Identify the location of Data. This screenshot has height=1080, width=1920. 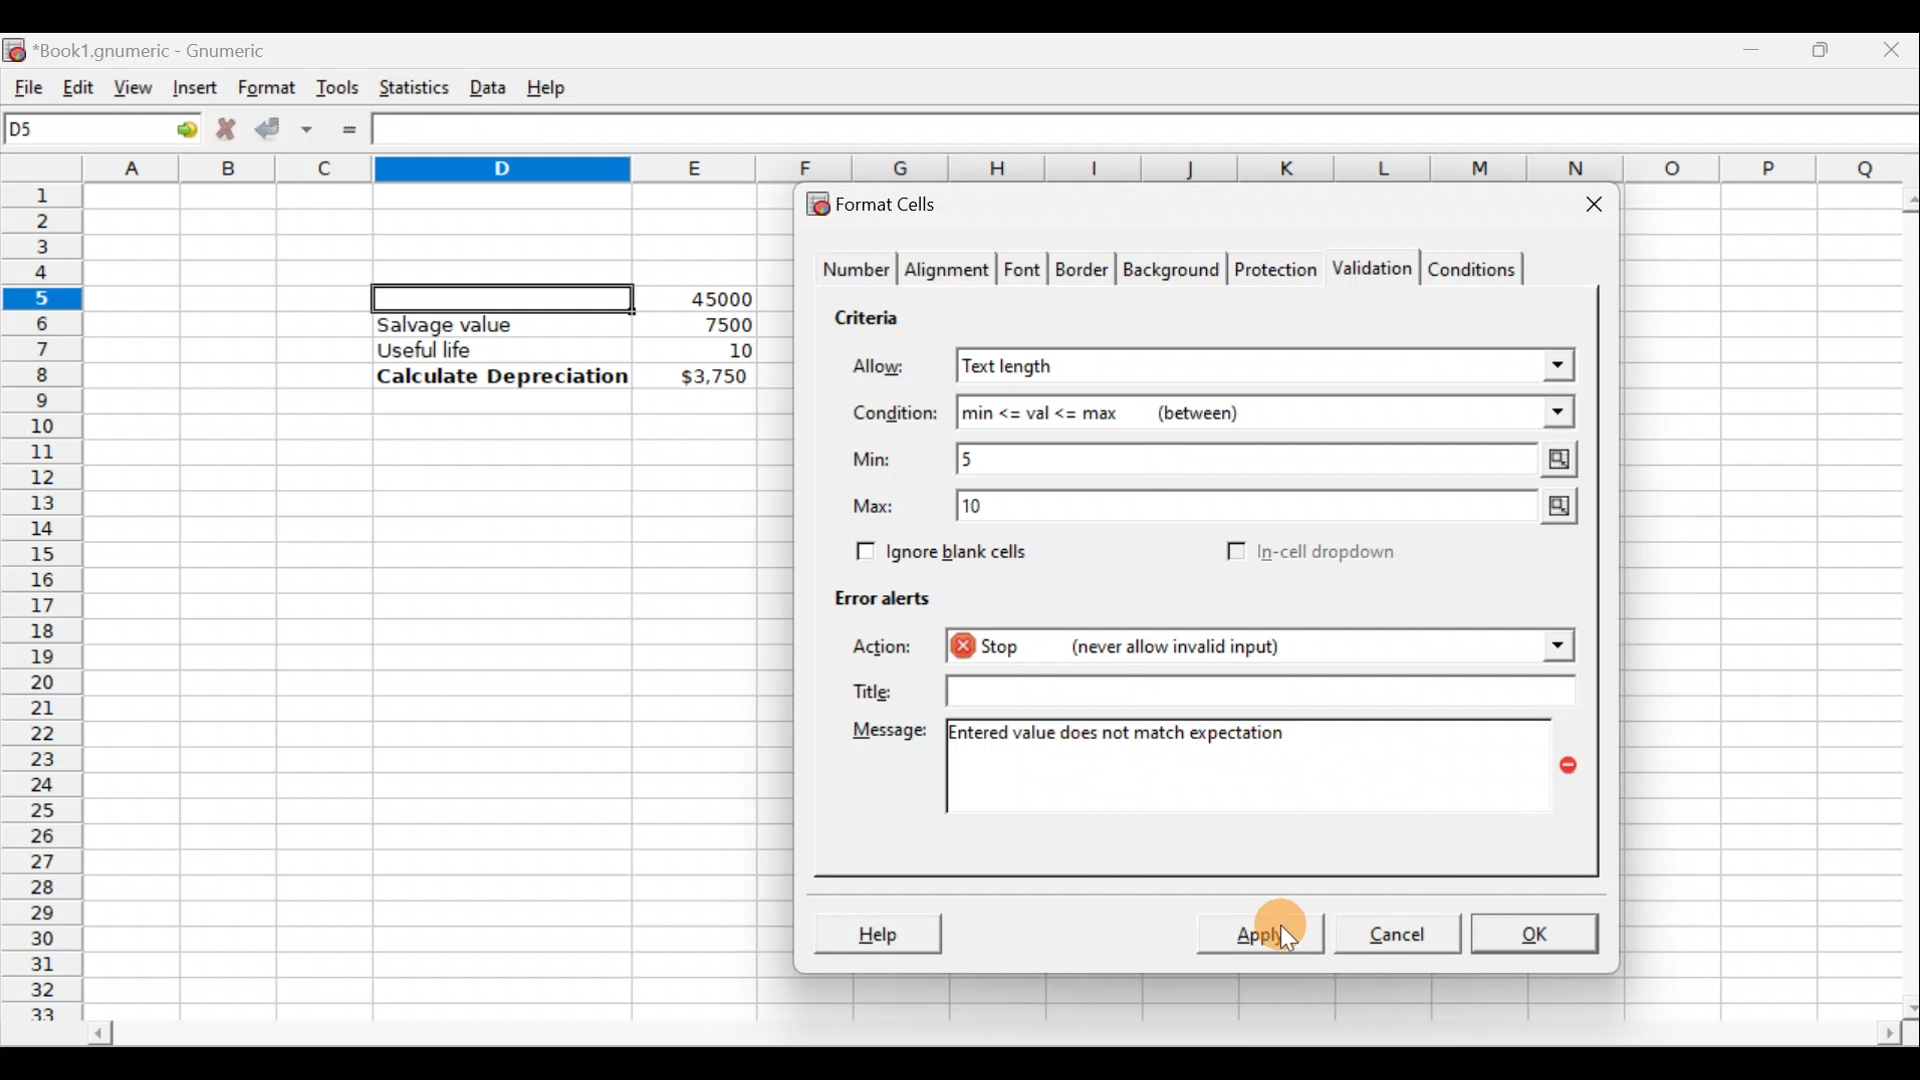
(487, 83).